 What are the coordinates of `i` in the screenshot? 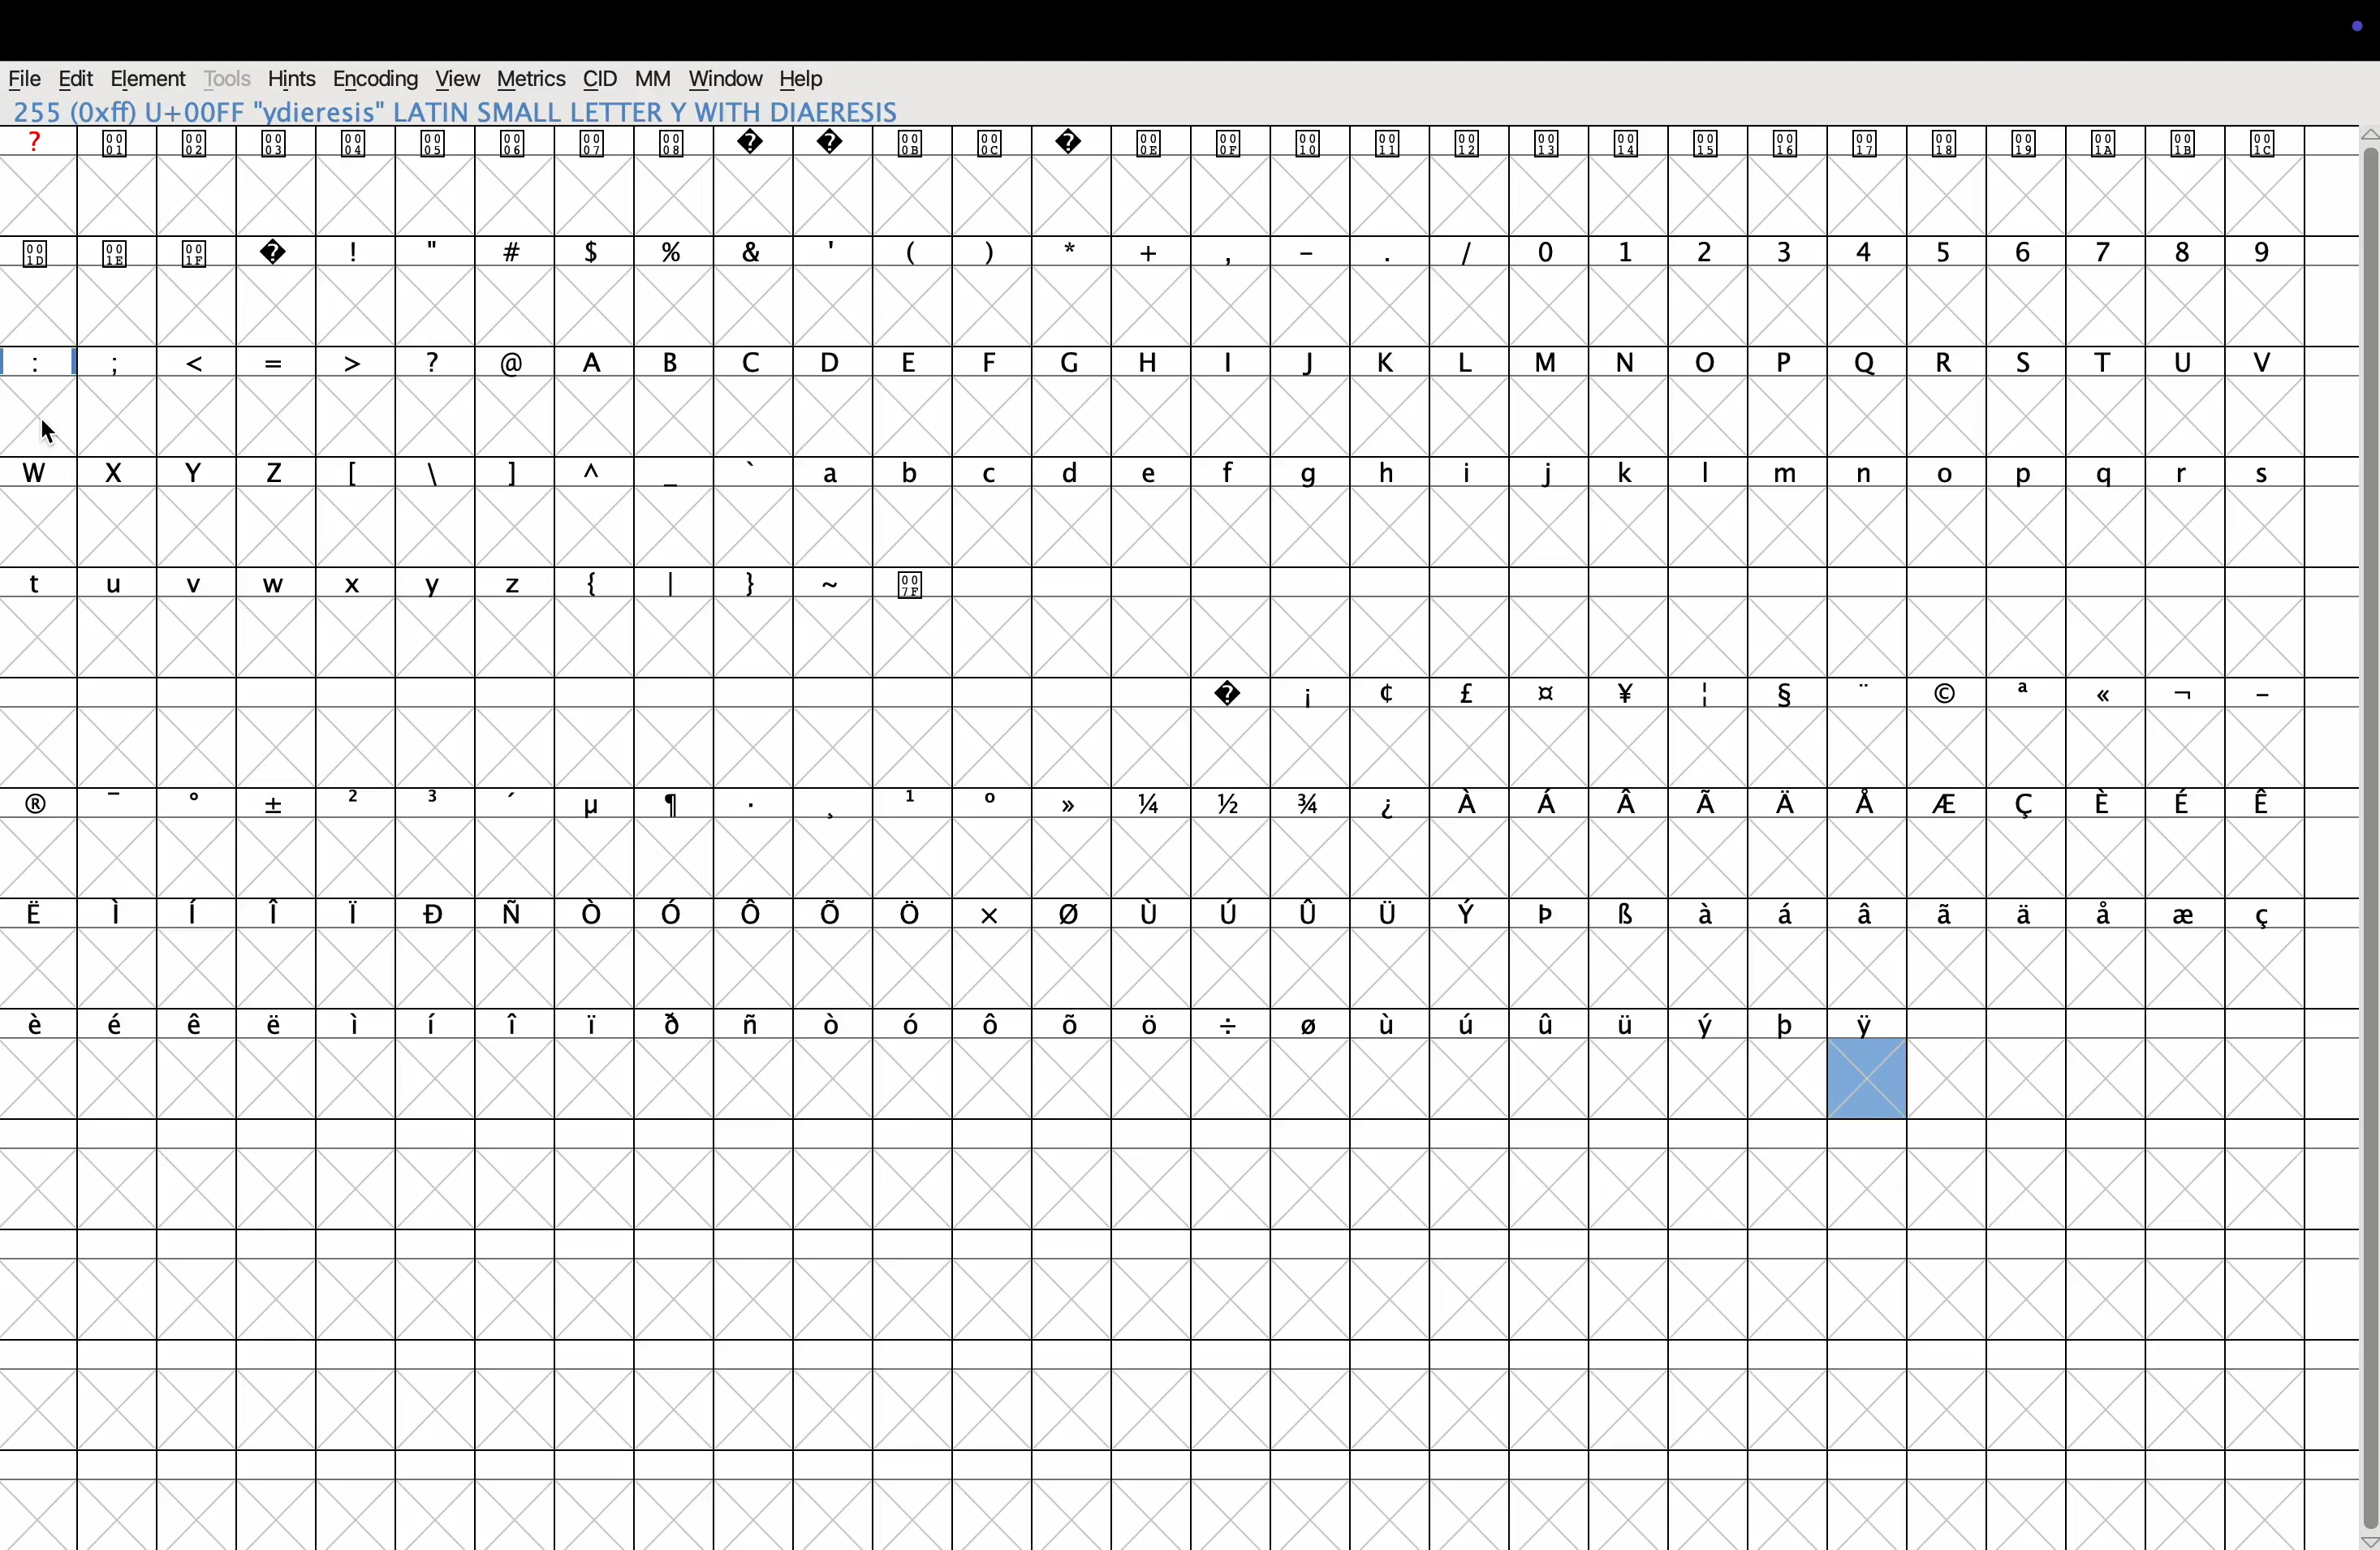 It's located at (1232, 400).